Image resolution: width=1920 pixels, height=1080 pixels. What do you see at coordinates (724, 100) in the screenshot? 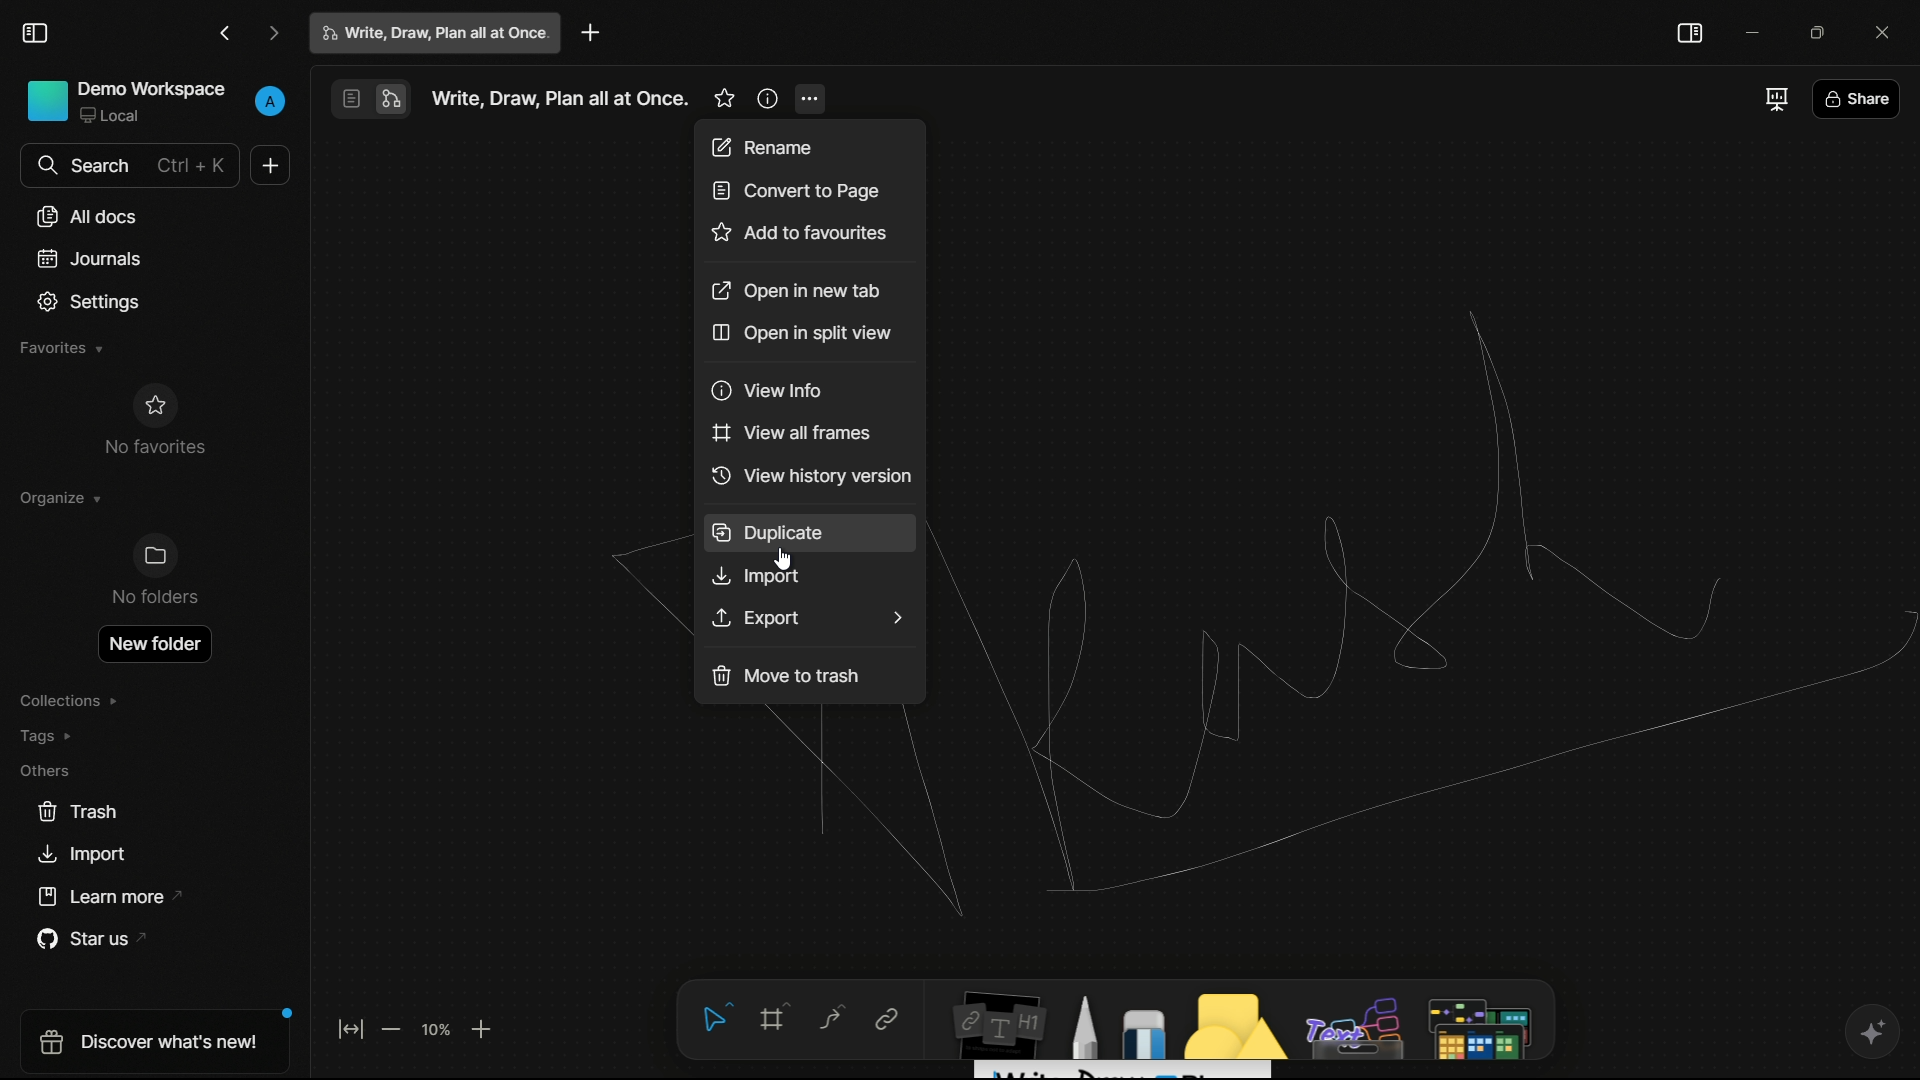
I see `favorites` at bounding box center [724, 100].